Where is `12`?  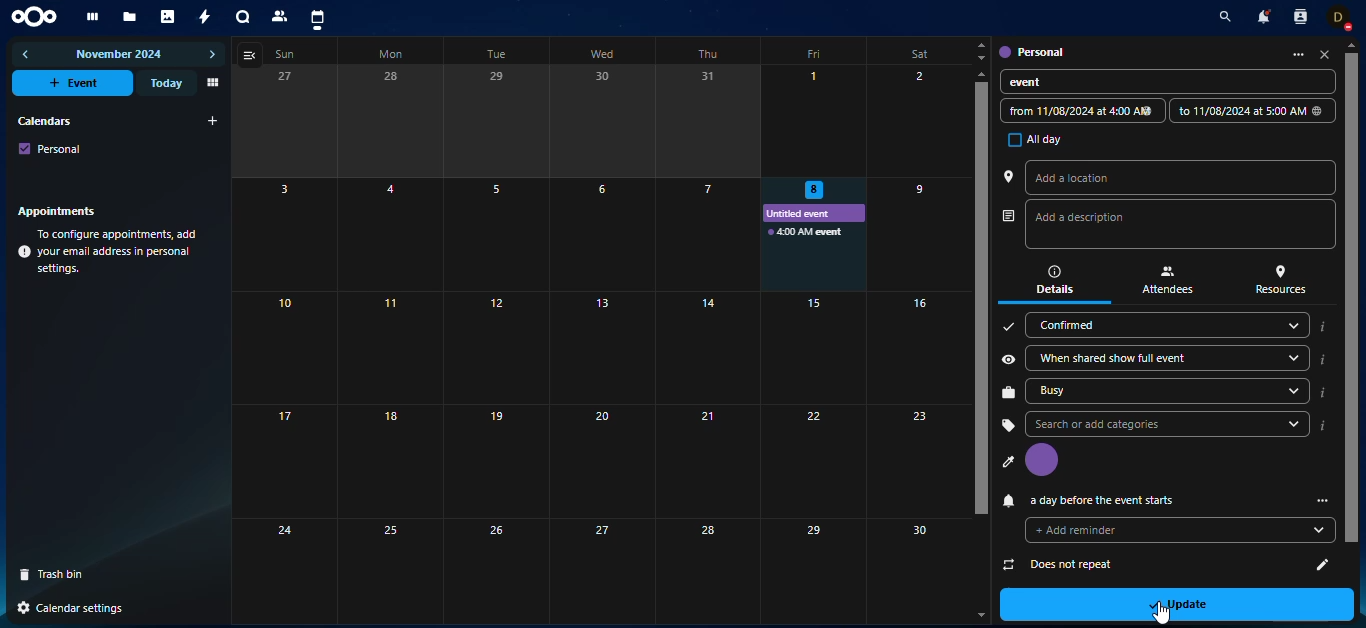 12 is located at coordinates (491, 347).